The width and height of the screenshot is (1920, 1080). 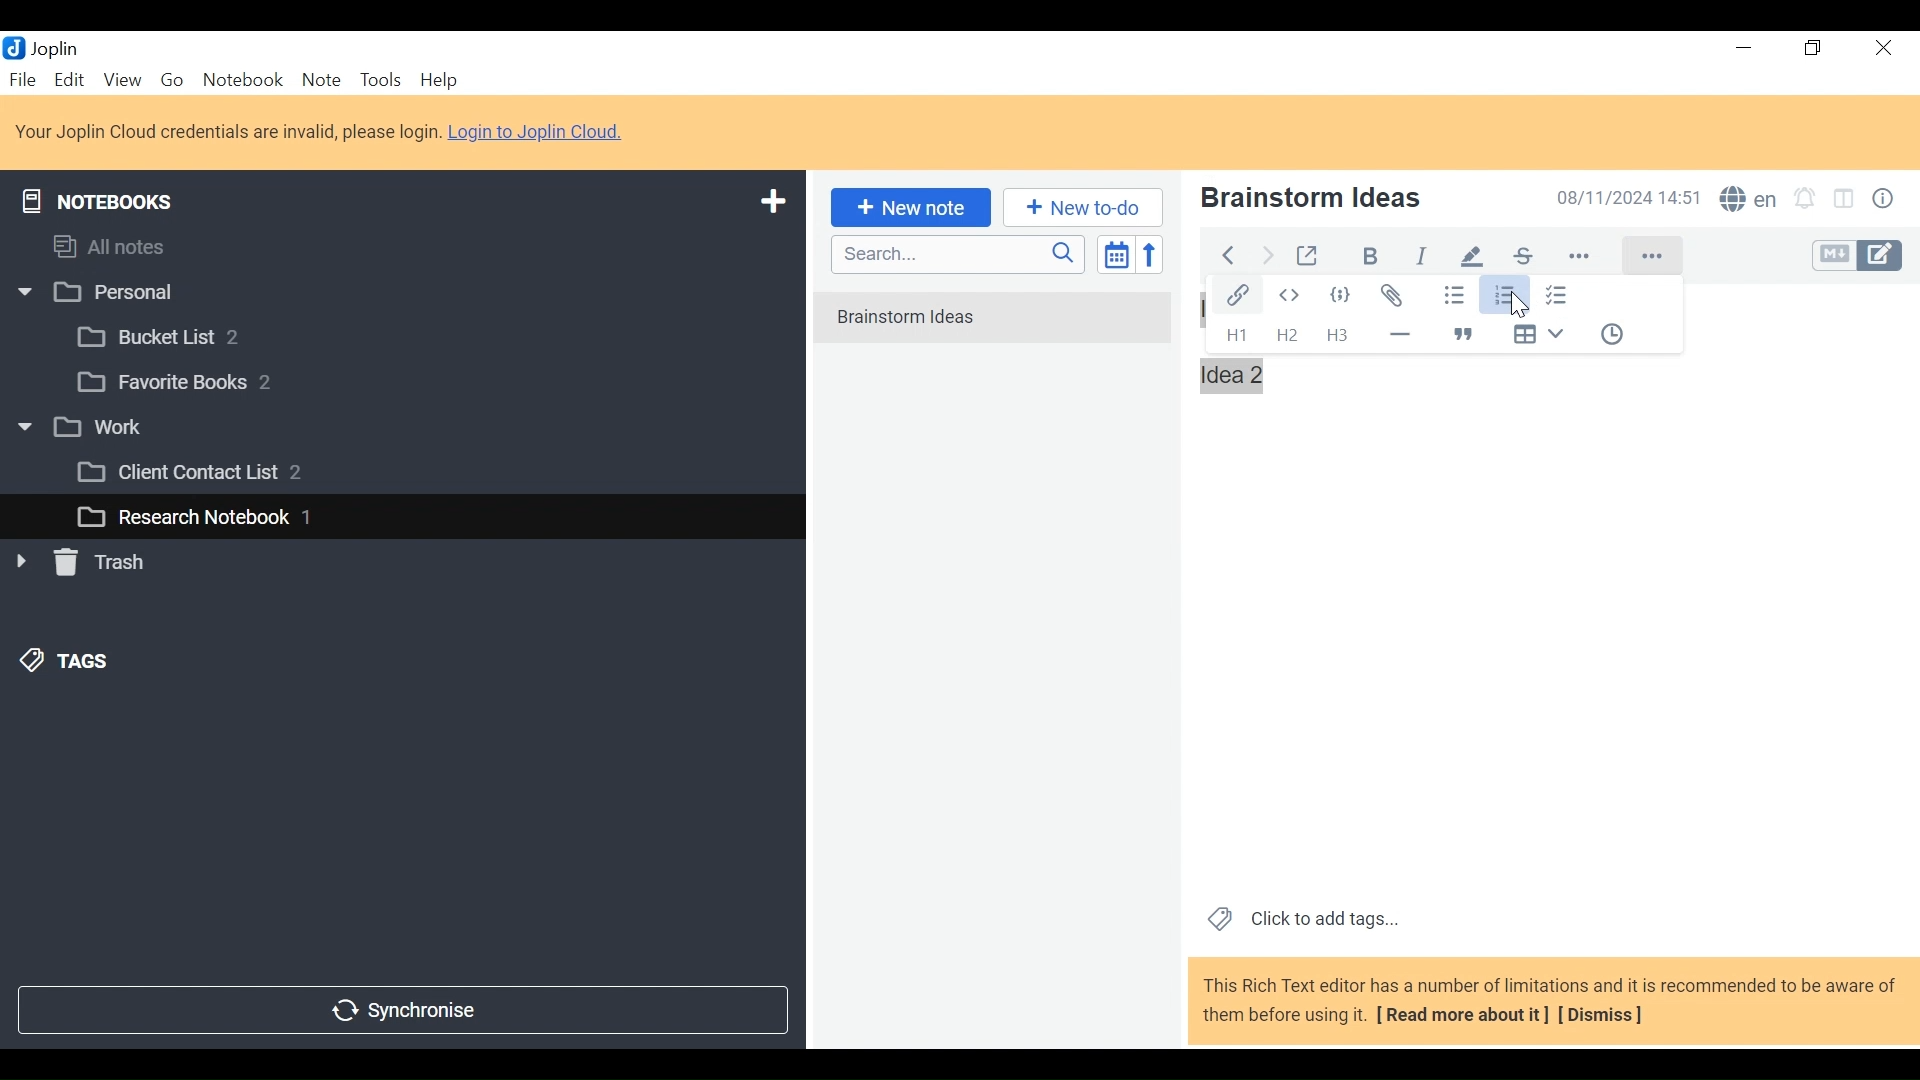 I want to click on Login to Joplin Cloud, so click(x=227, y=132).